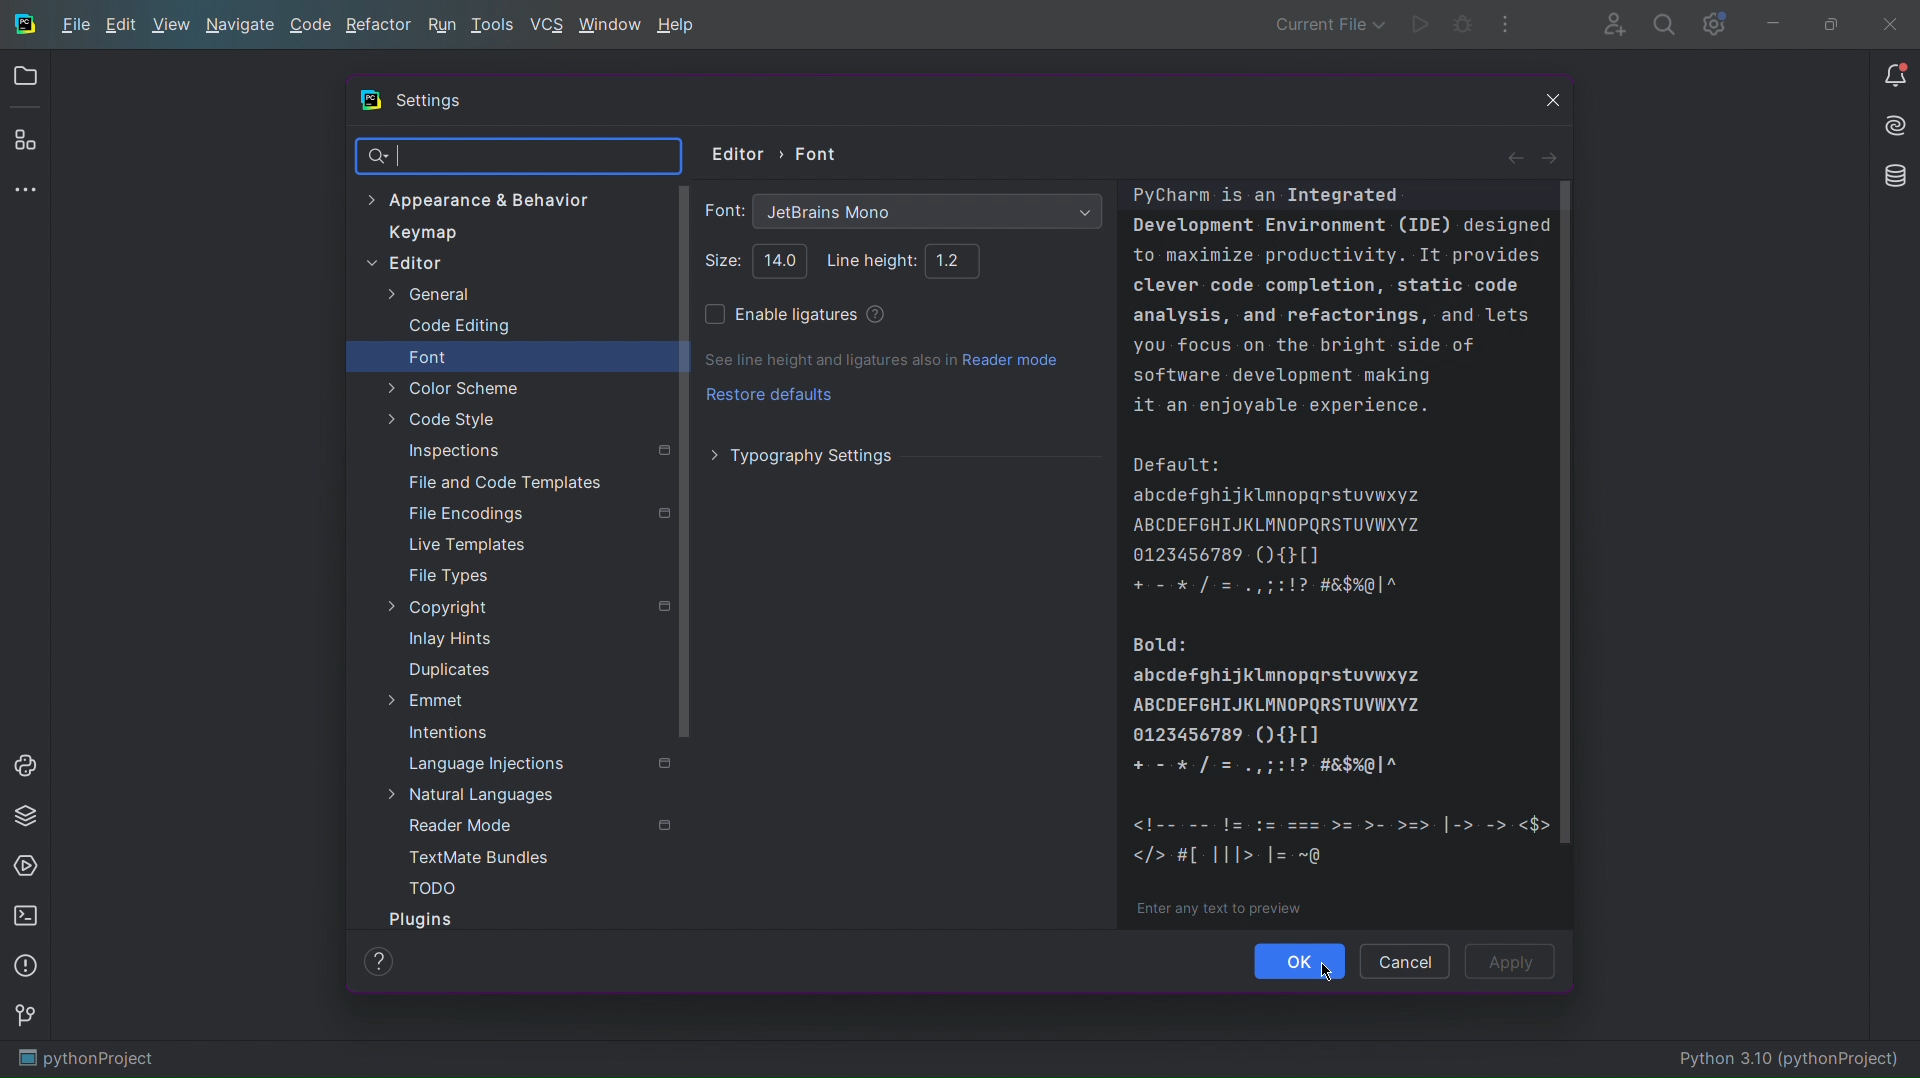  I want to click on Help, so click(677, 27).